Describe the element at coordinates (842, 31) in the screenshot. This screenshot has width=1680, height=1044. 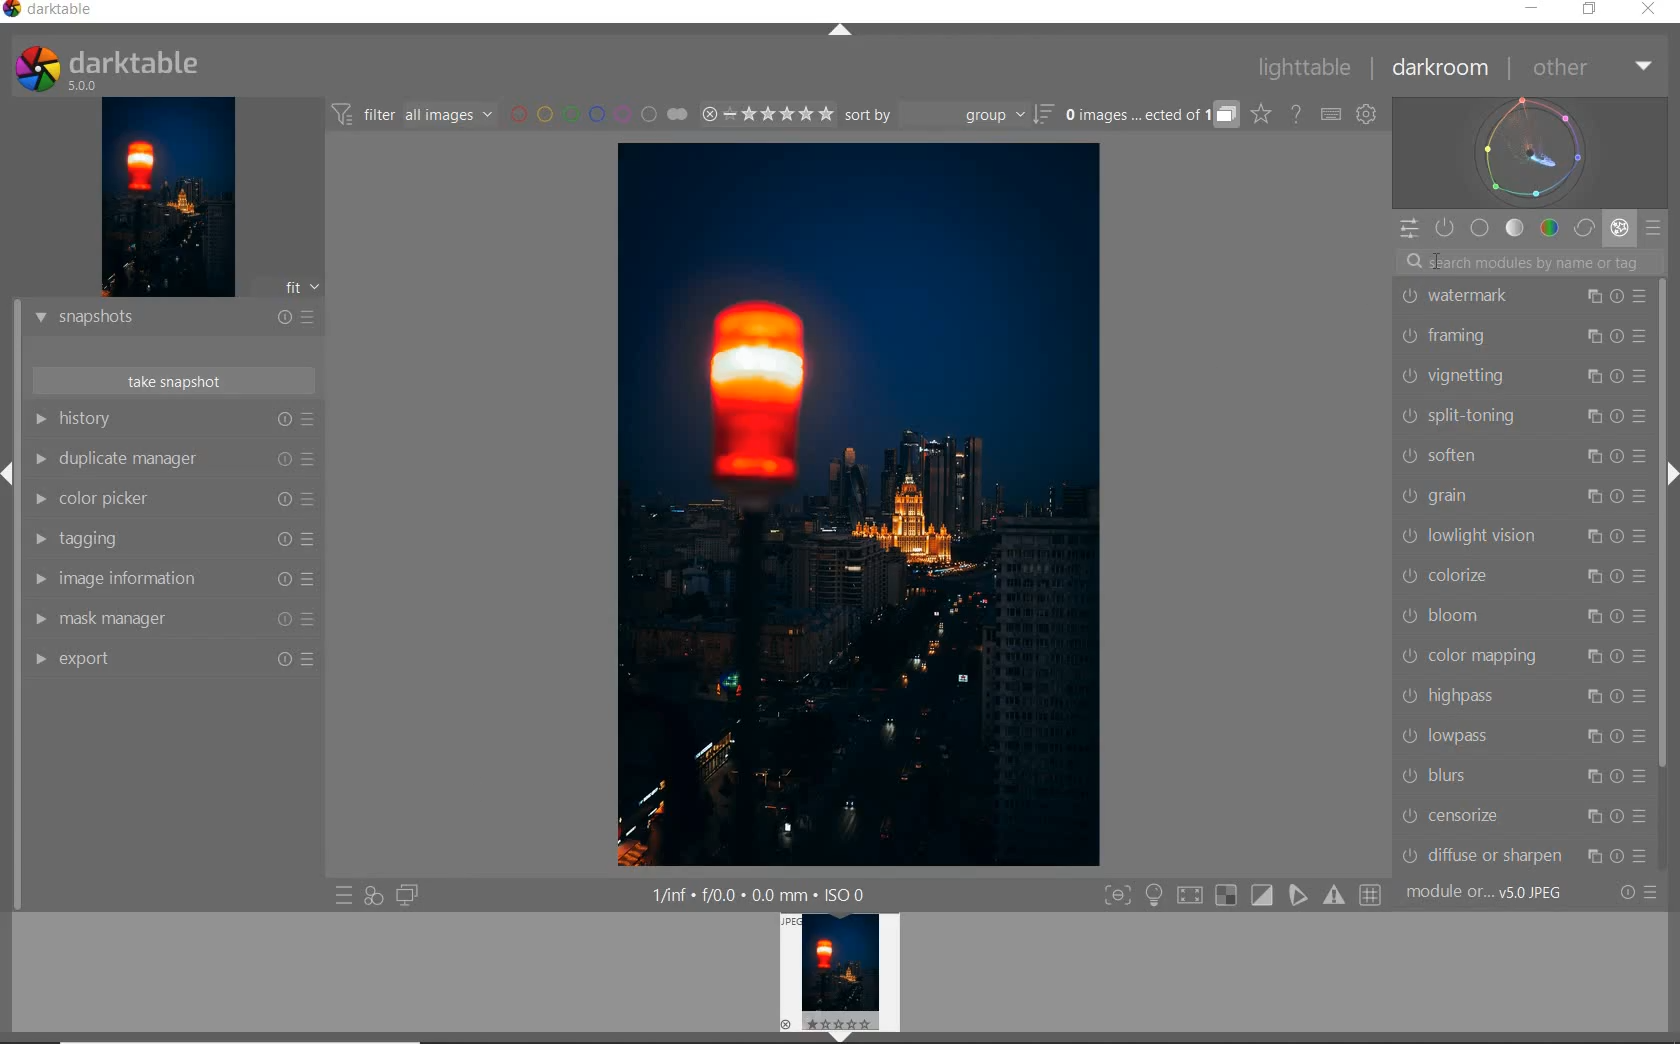
I see `EXPAND/COLLAPSE` at that location.